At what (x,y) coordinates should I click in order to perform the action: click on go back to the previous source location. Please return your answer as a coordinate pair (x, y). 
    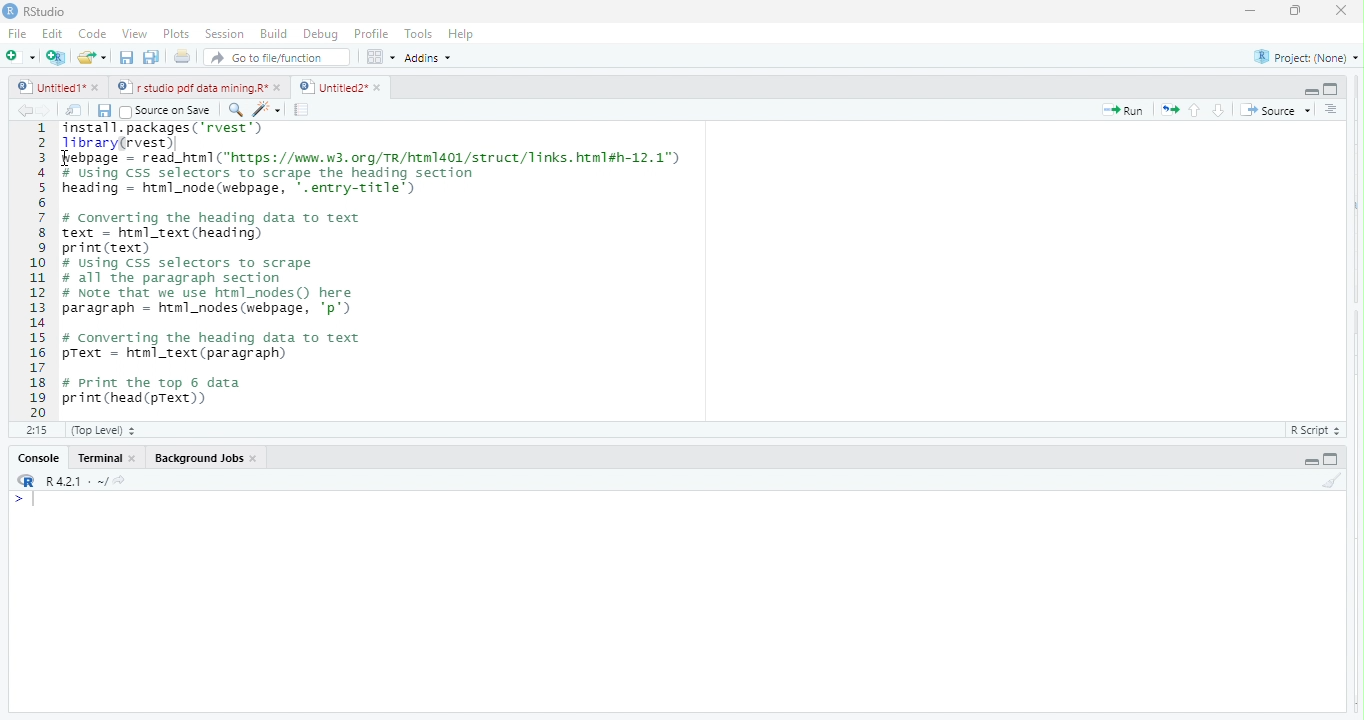
    Looking at the image, I should click on (25, 110).